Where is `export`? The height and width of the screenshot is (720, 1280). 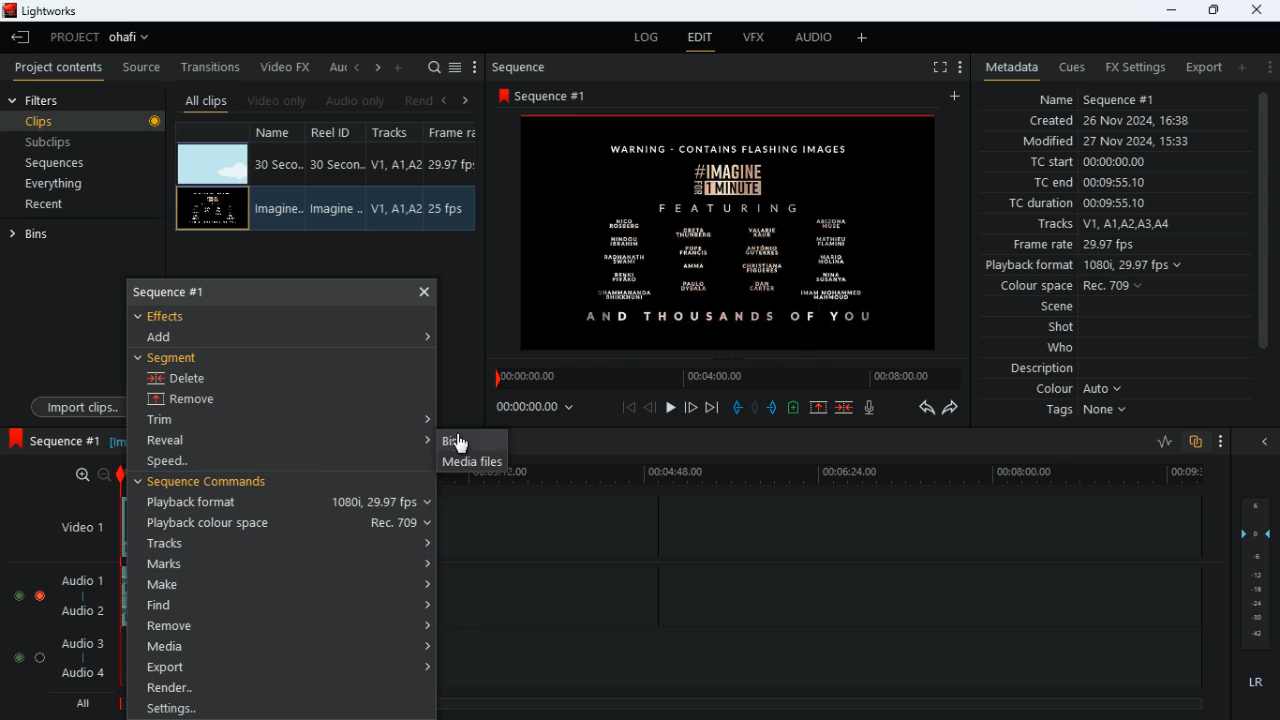
export is located at coordinates (1200, 67).